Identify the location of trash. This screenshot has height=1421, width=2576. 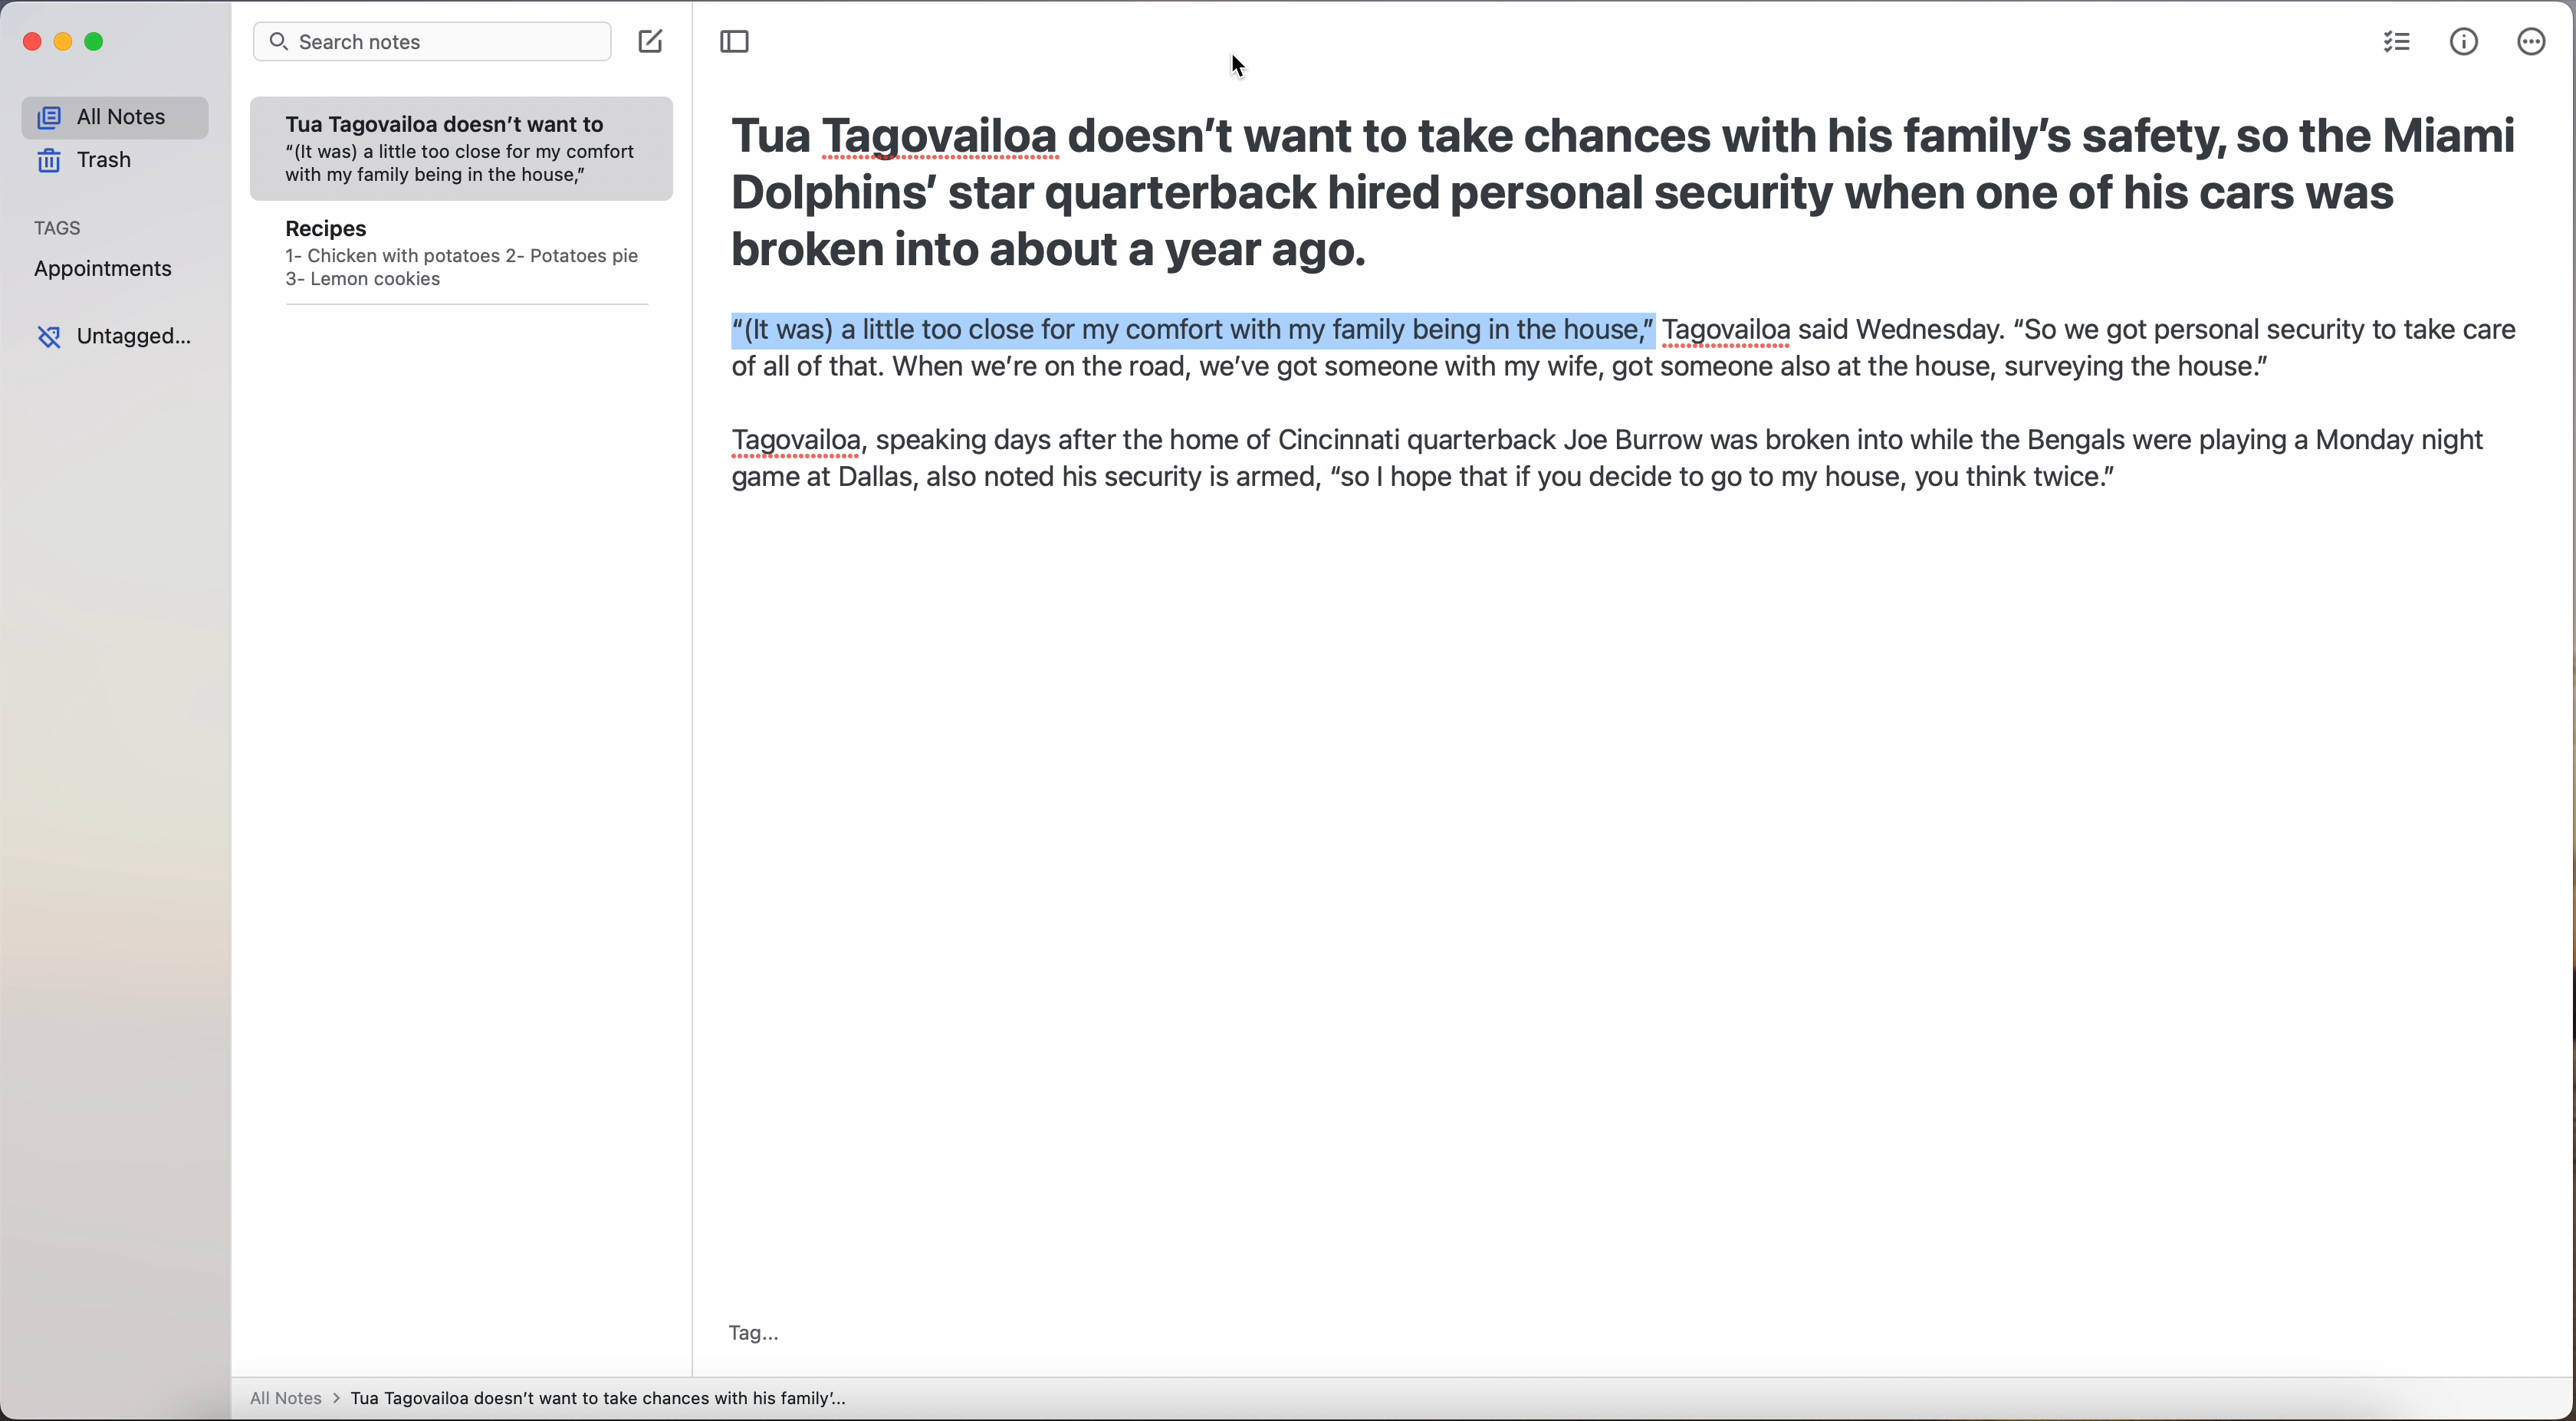
(88, 160).